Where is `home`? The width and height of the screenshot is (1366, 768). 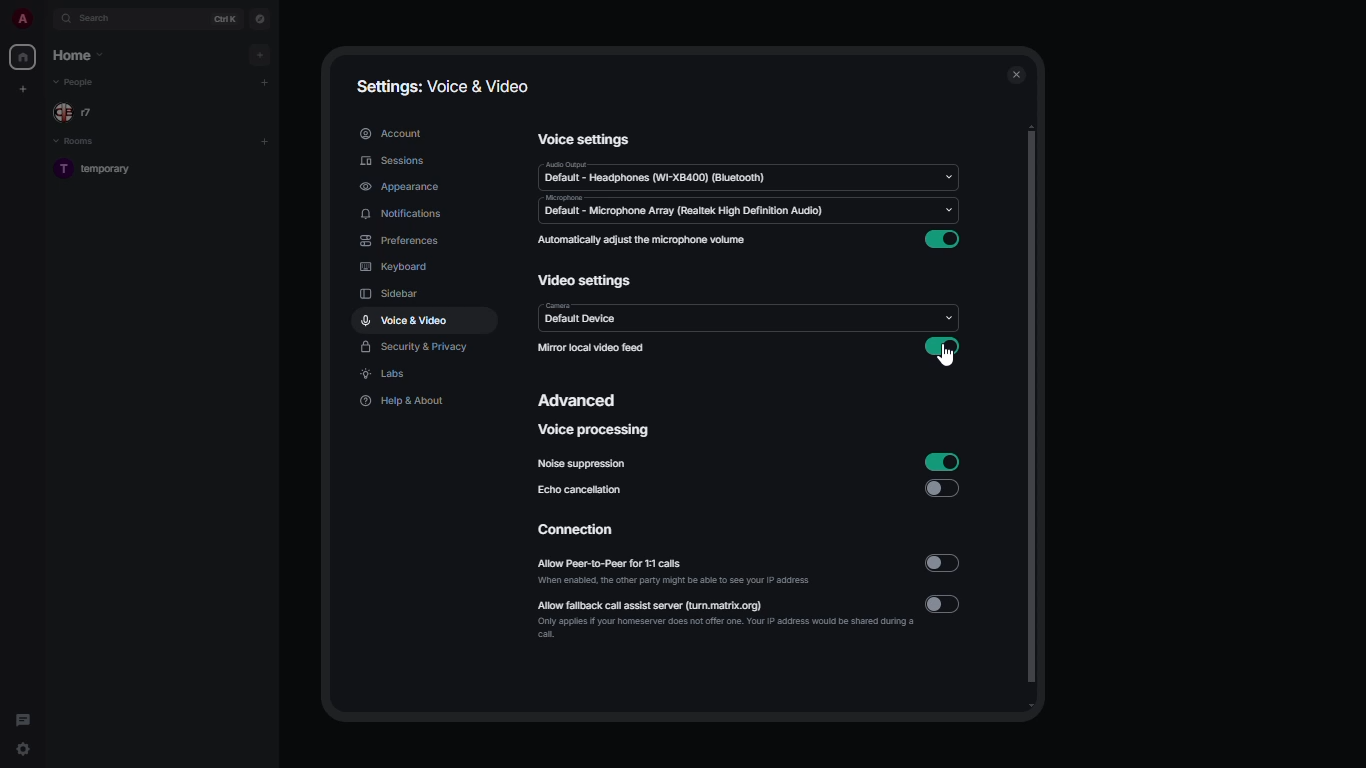 home is located at coordinates (80, 53).